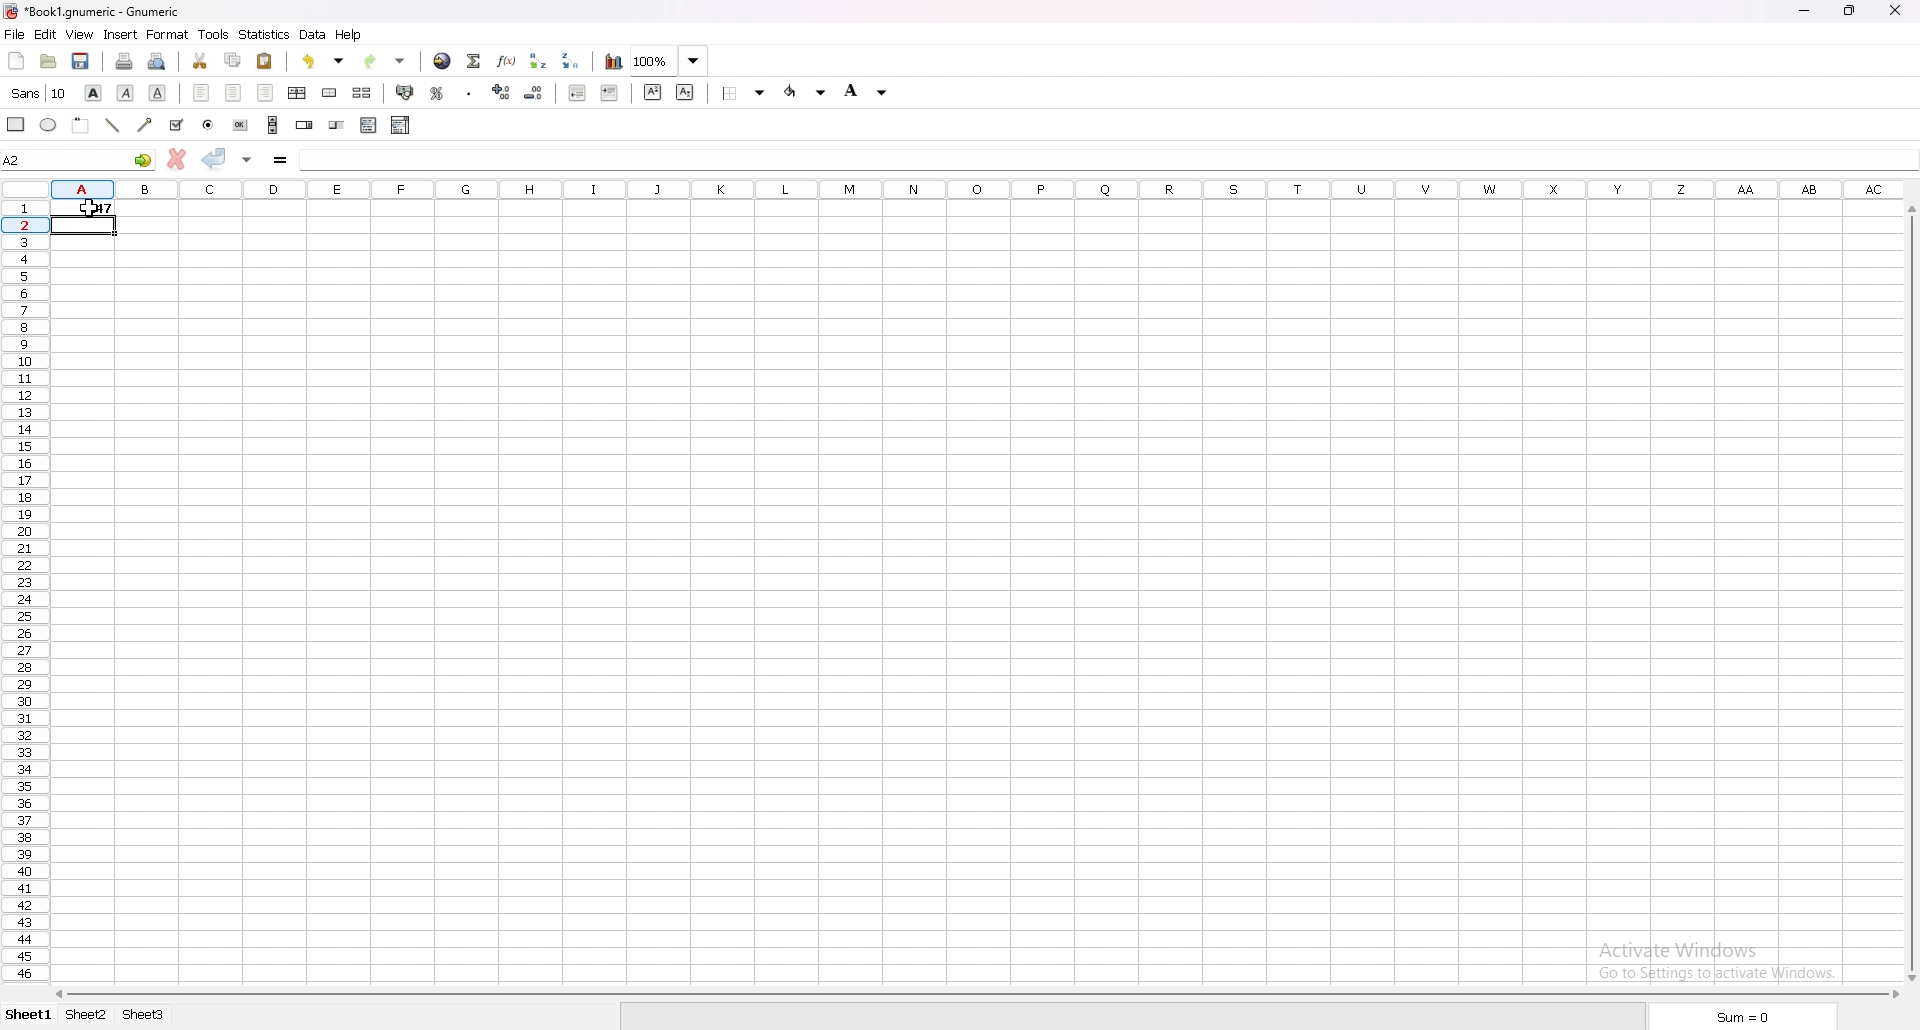  I want to click on combo box, so click(401, 125).